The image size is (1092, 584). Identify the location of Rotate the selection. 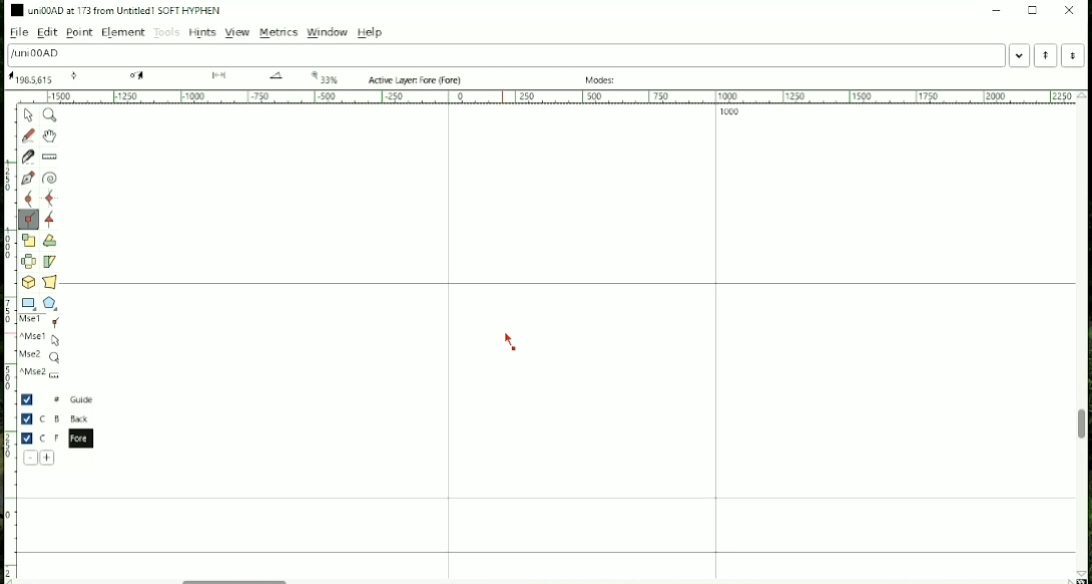
(50, 242).